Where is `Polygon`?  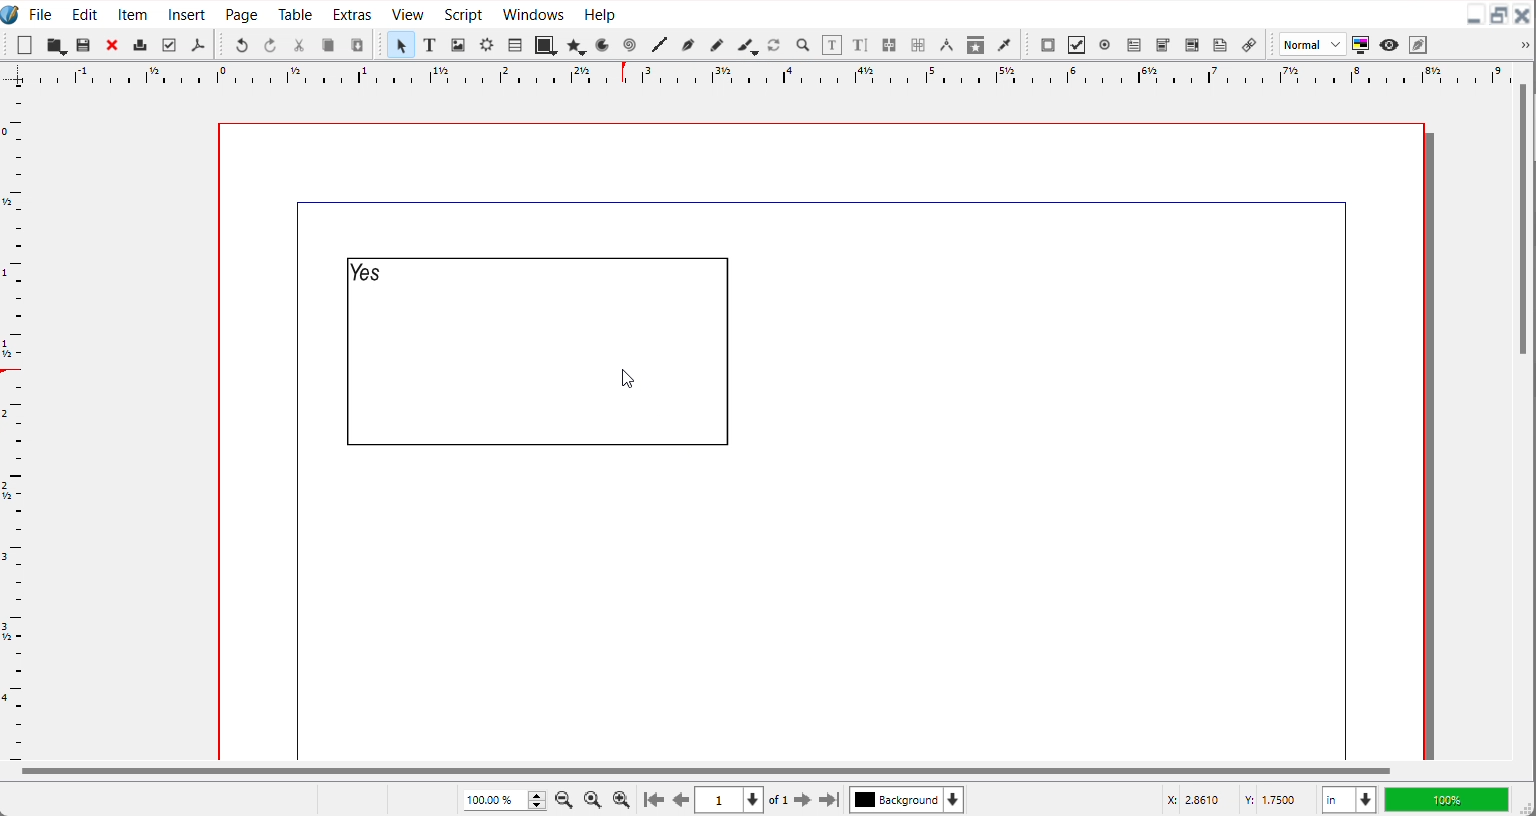
Polygon is located at coordinates (577, 45).